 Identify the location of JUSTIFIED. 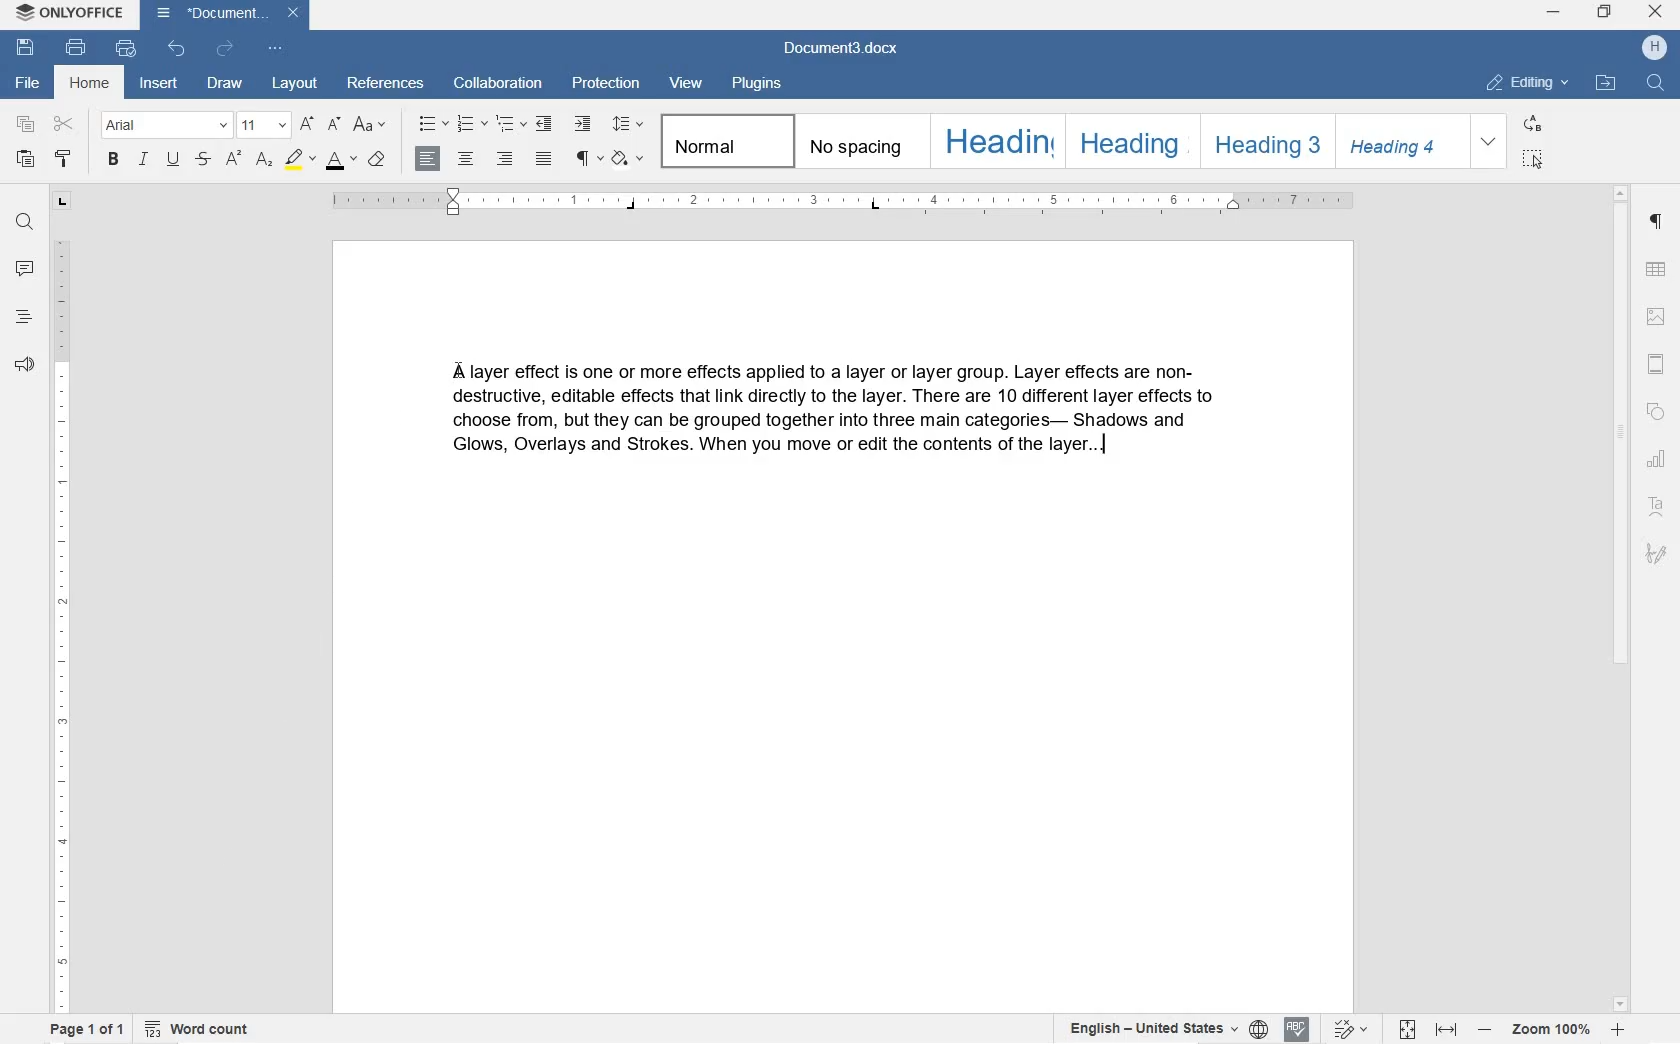
(546, 160).